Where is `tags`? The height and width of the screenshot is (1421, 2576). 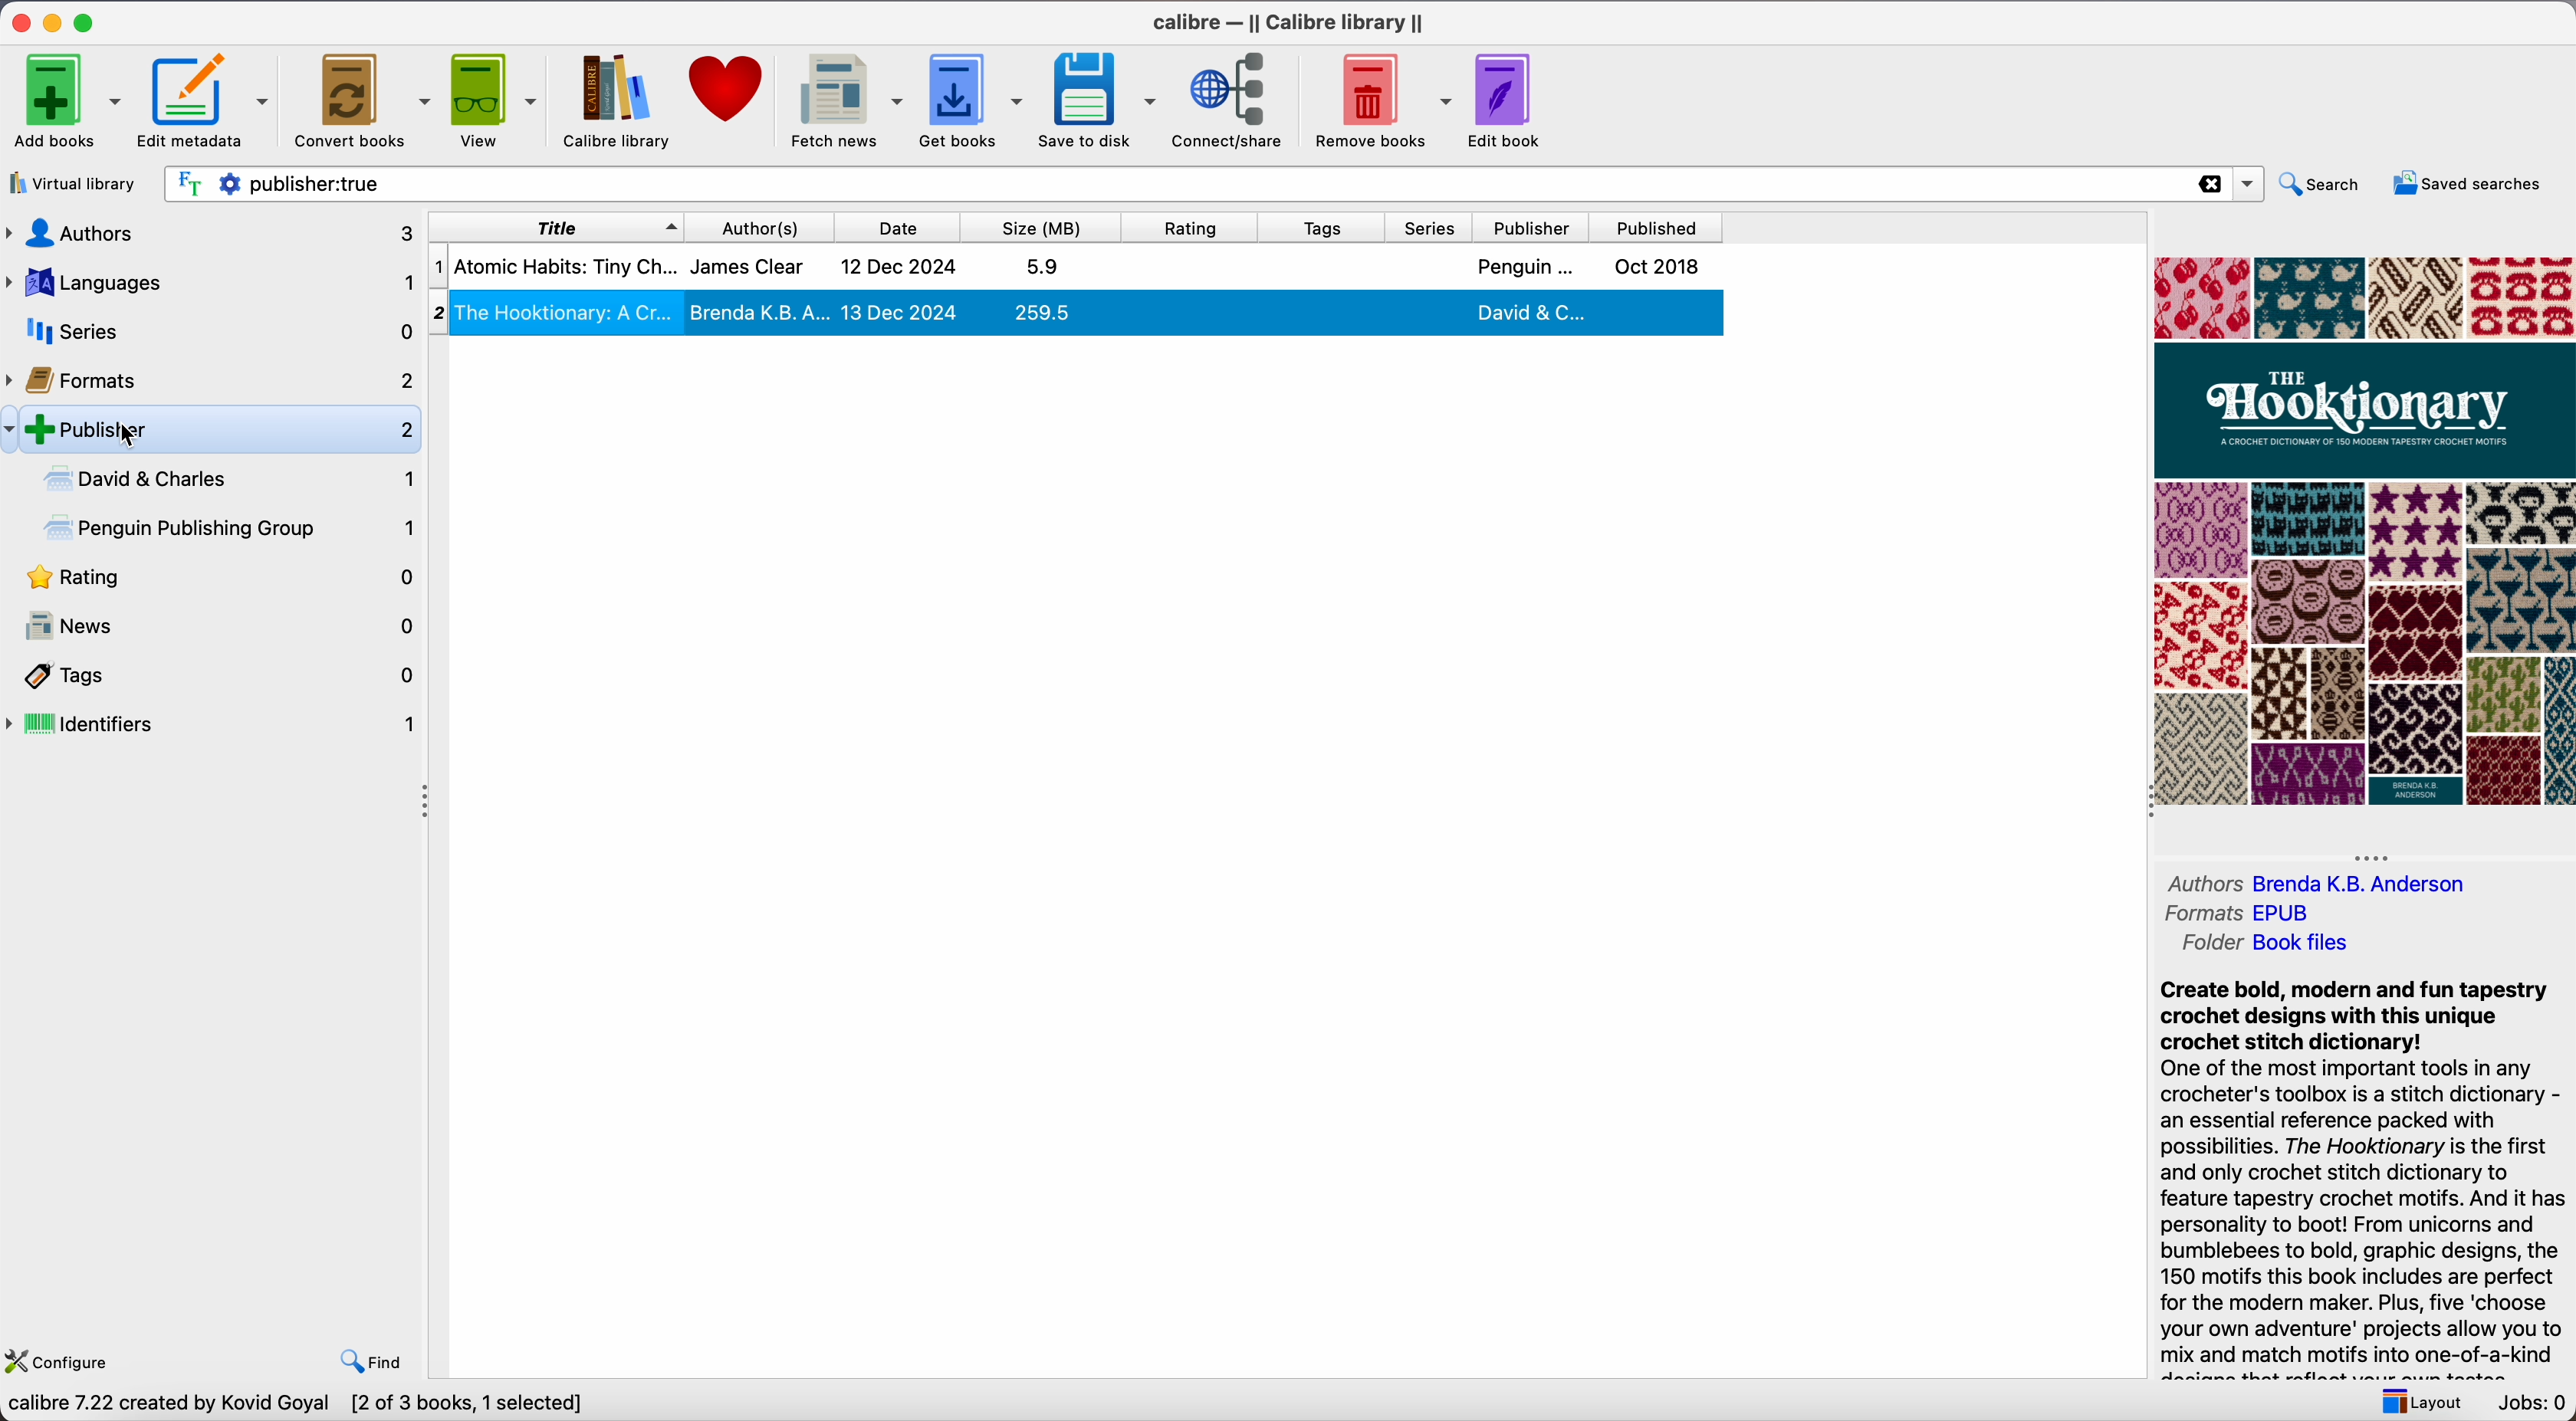 tags is located at coordinates (214, 676).